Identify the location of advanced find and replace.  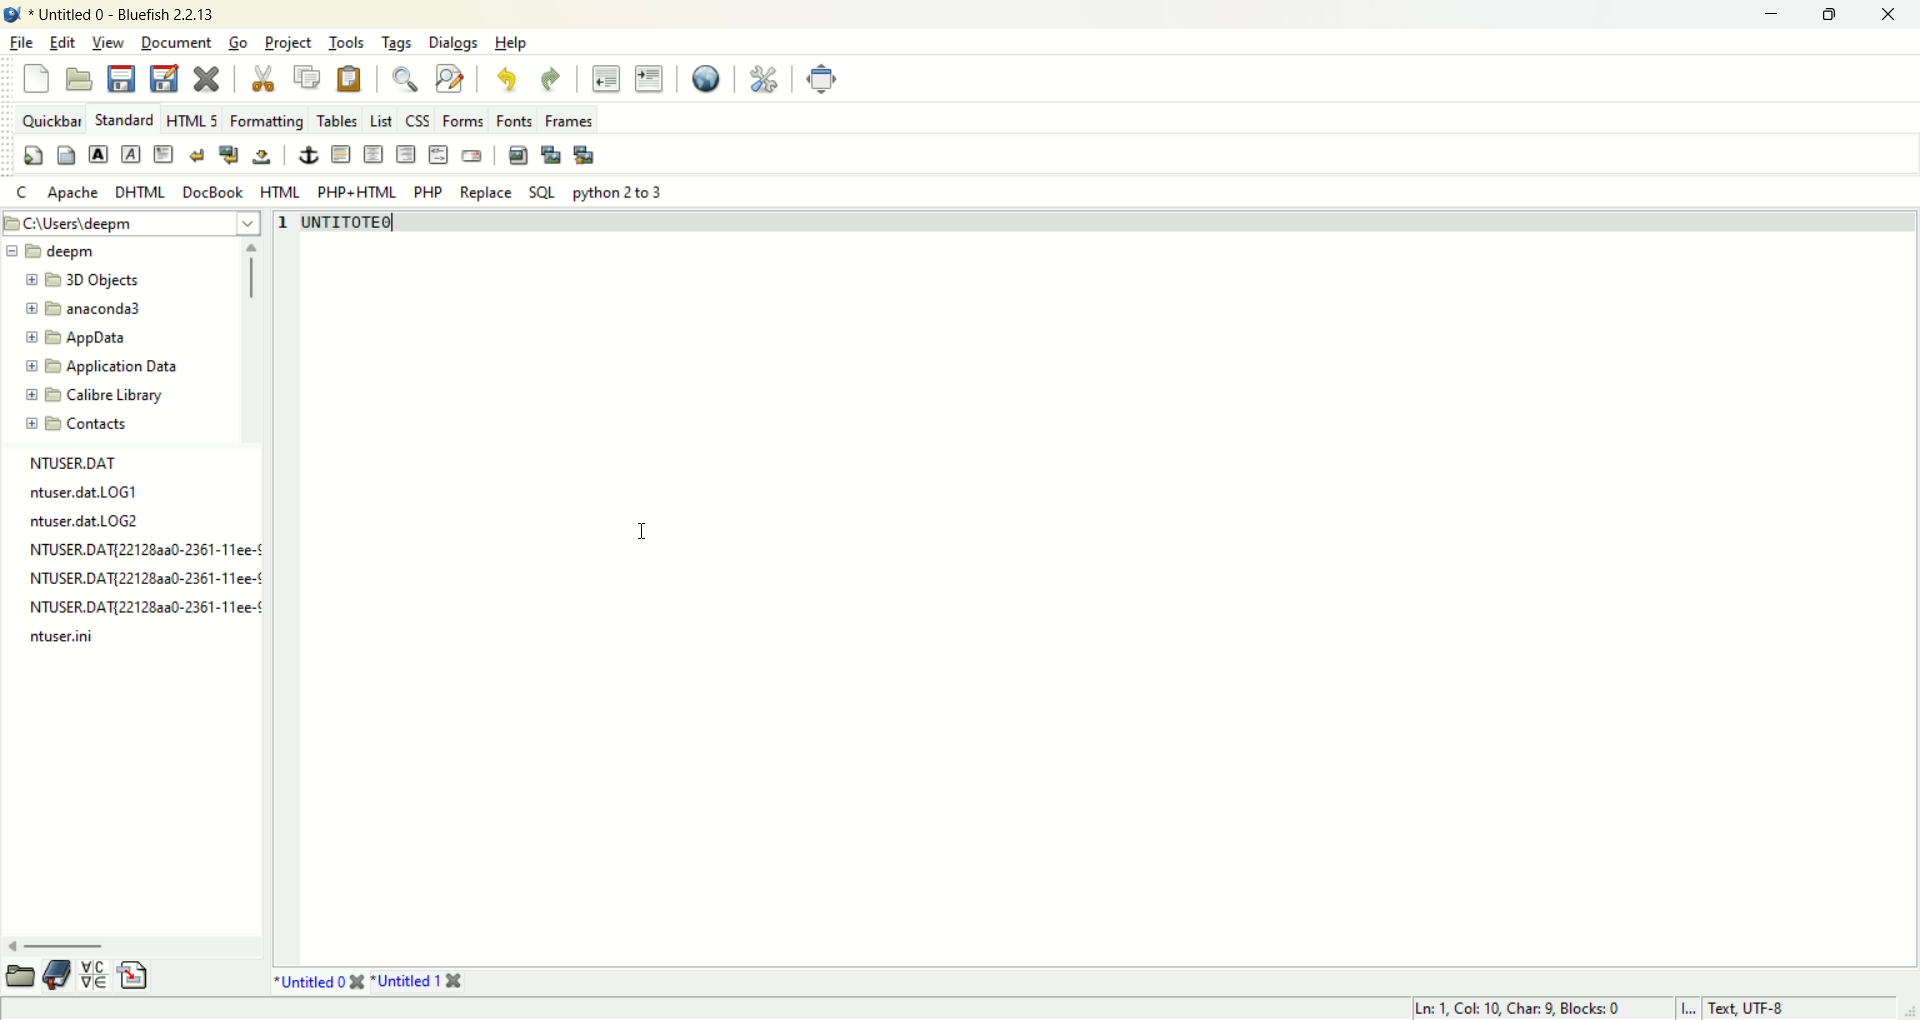
(450, 78).